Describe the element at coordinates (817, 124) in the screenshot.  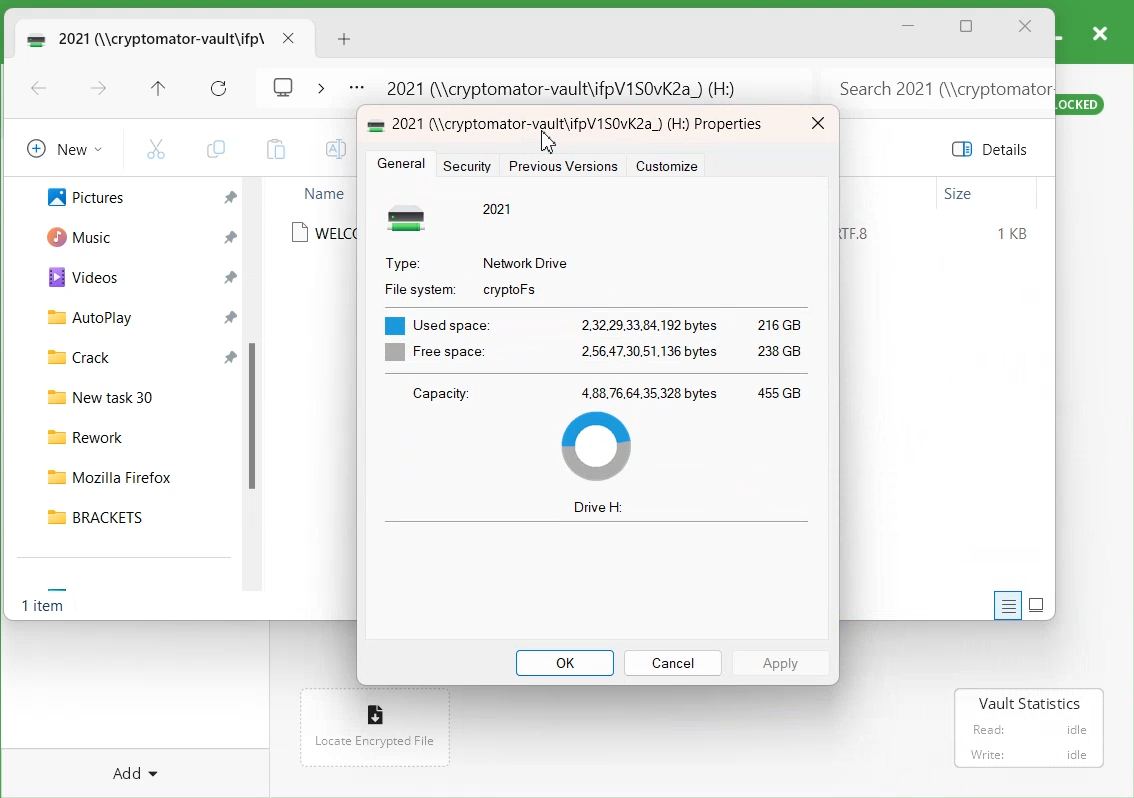
I see `Close` at that location.